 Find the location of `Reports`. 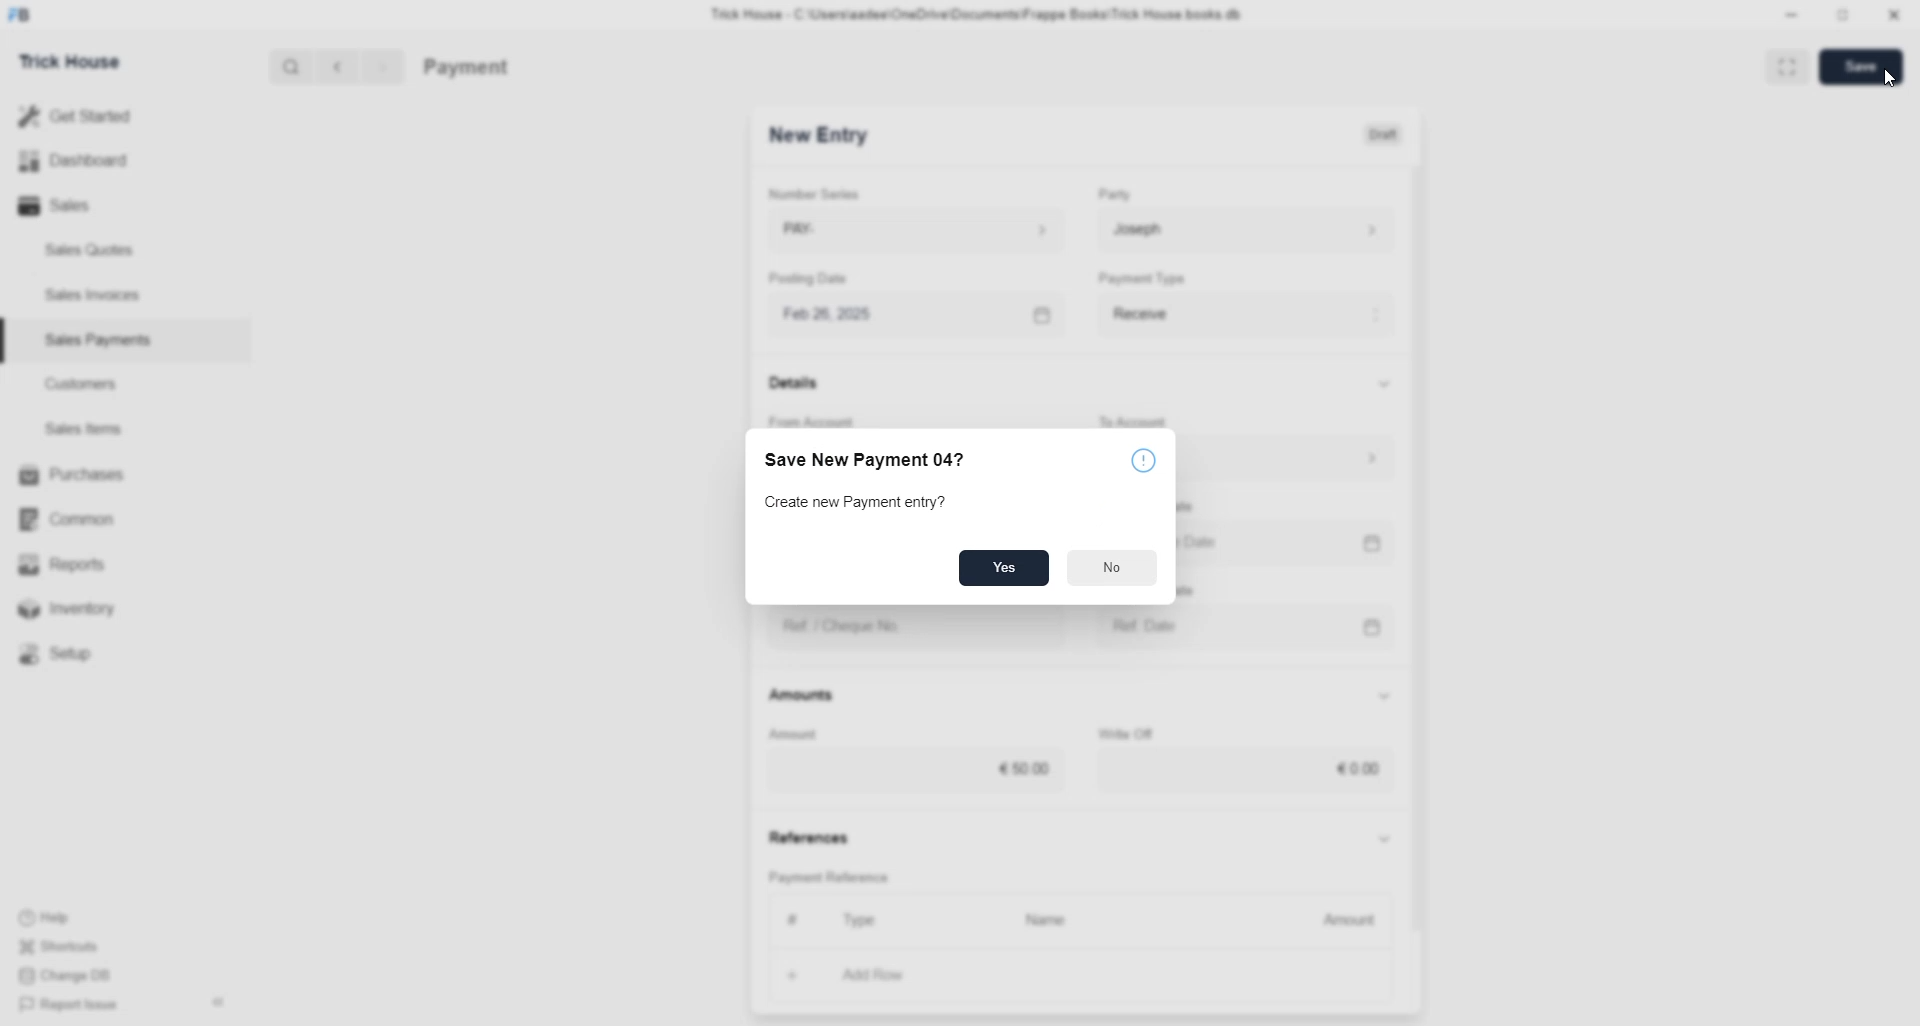

Reports is located at coordinates (75, 563).